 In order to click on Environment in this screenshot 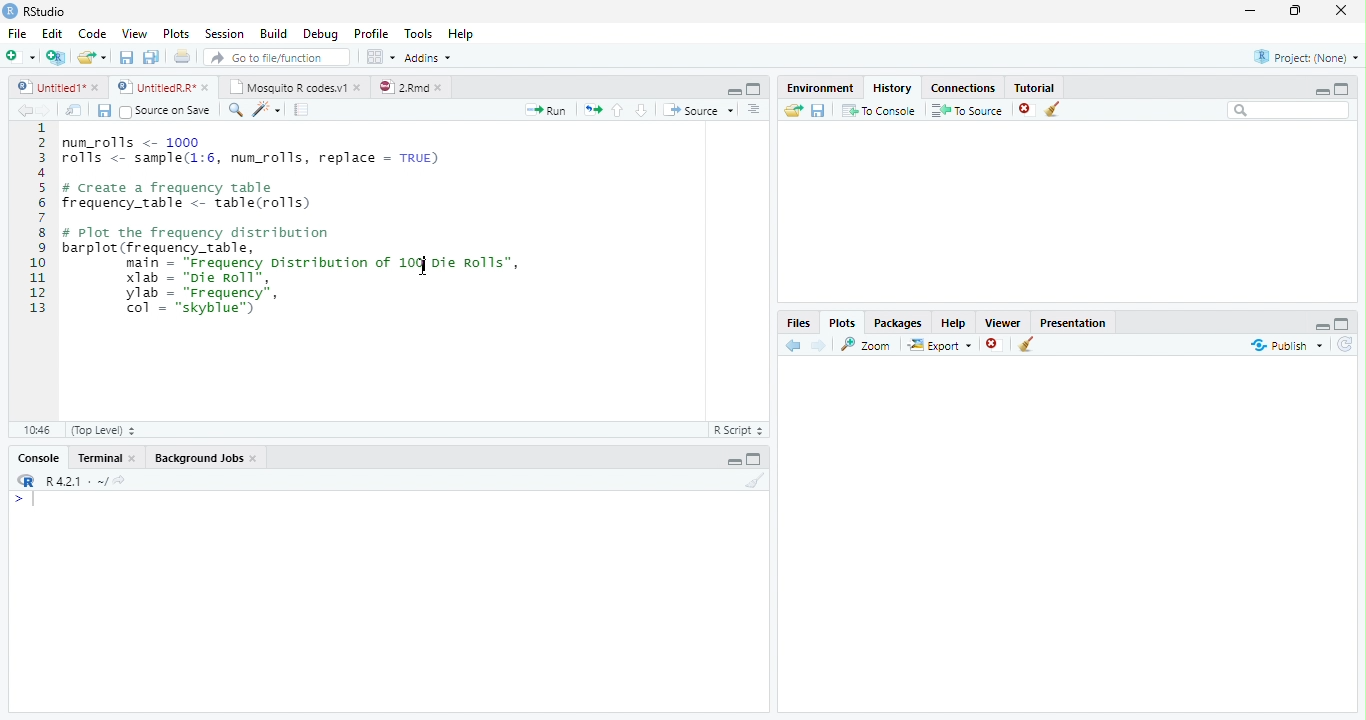, I will do `click(821, 87)`.